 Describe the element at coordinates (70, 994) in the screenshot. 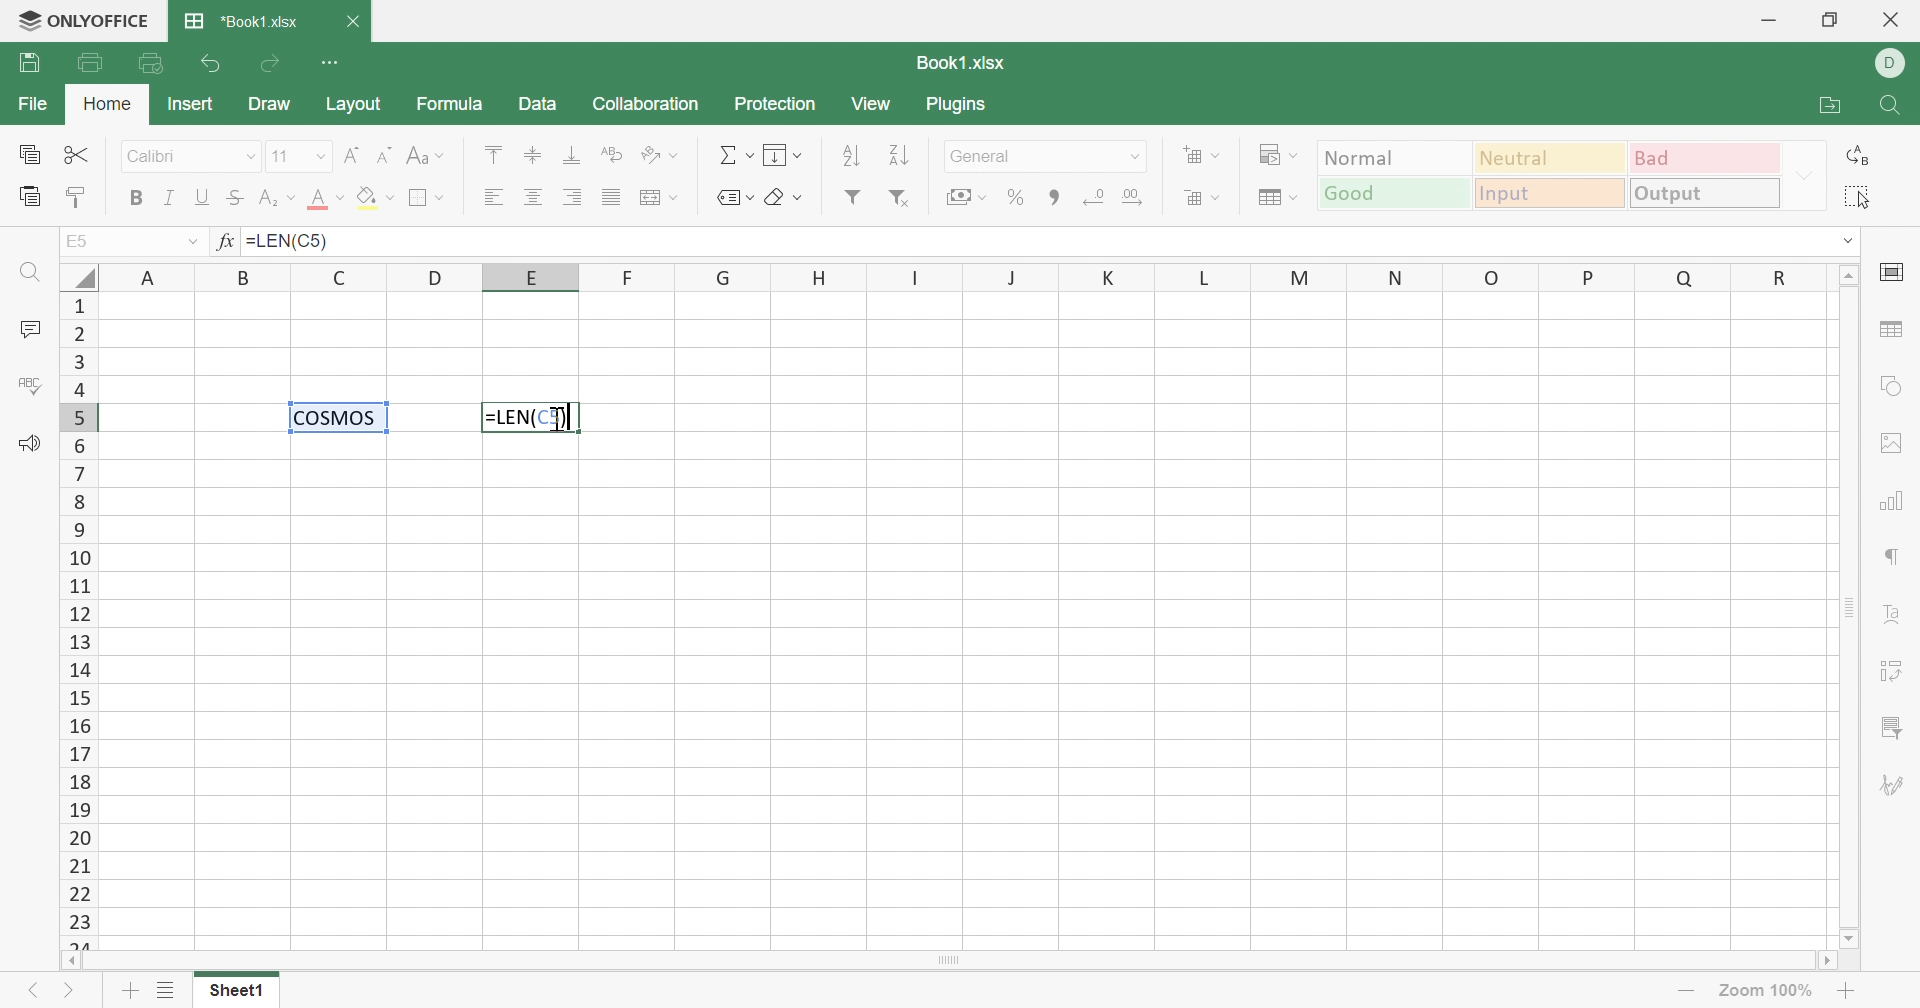

I see `Next` at that location.